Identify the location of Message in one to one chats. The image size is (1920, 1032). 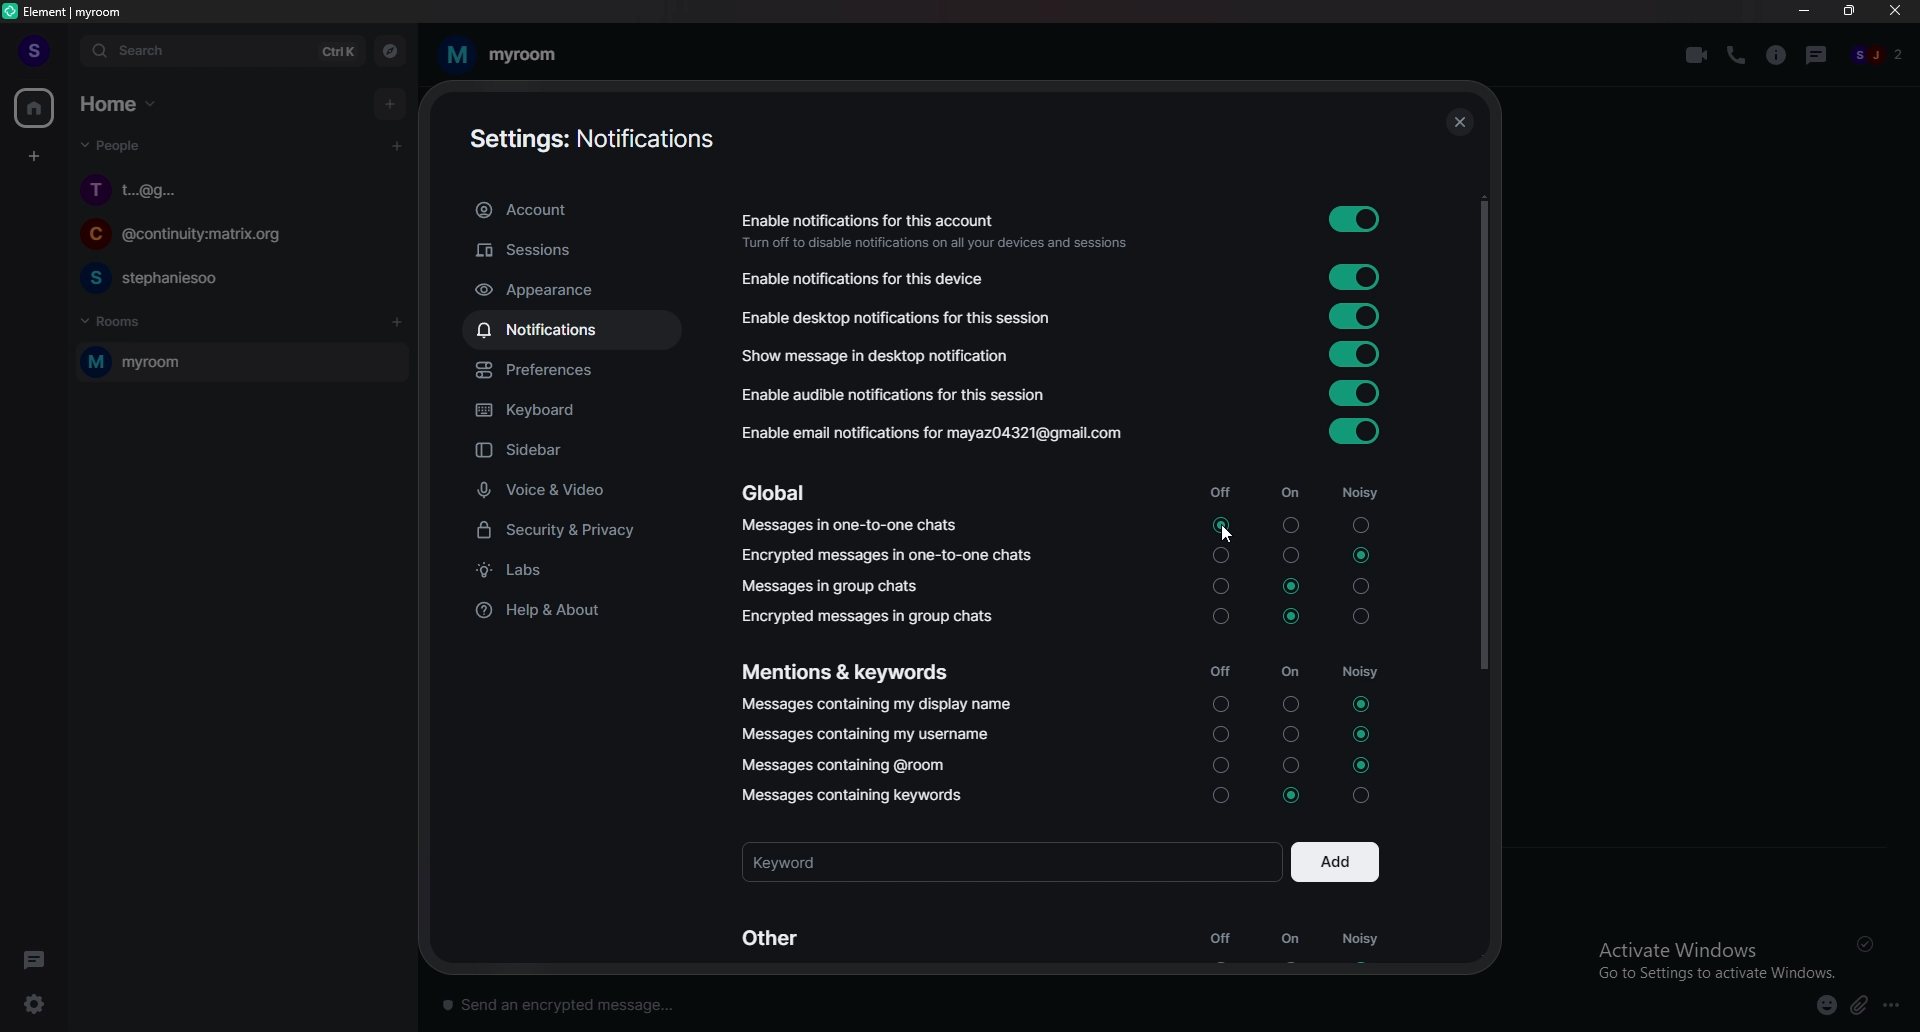
(853, 528).